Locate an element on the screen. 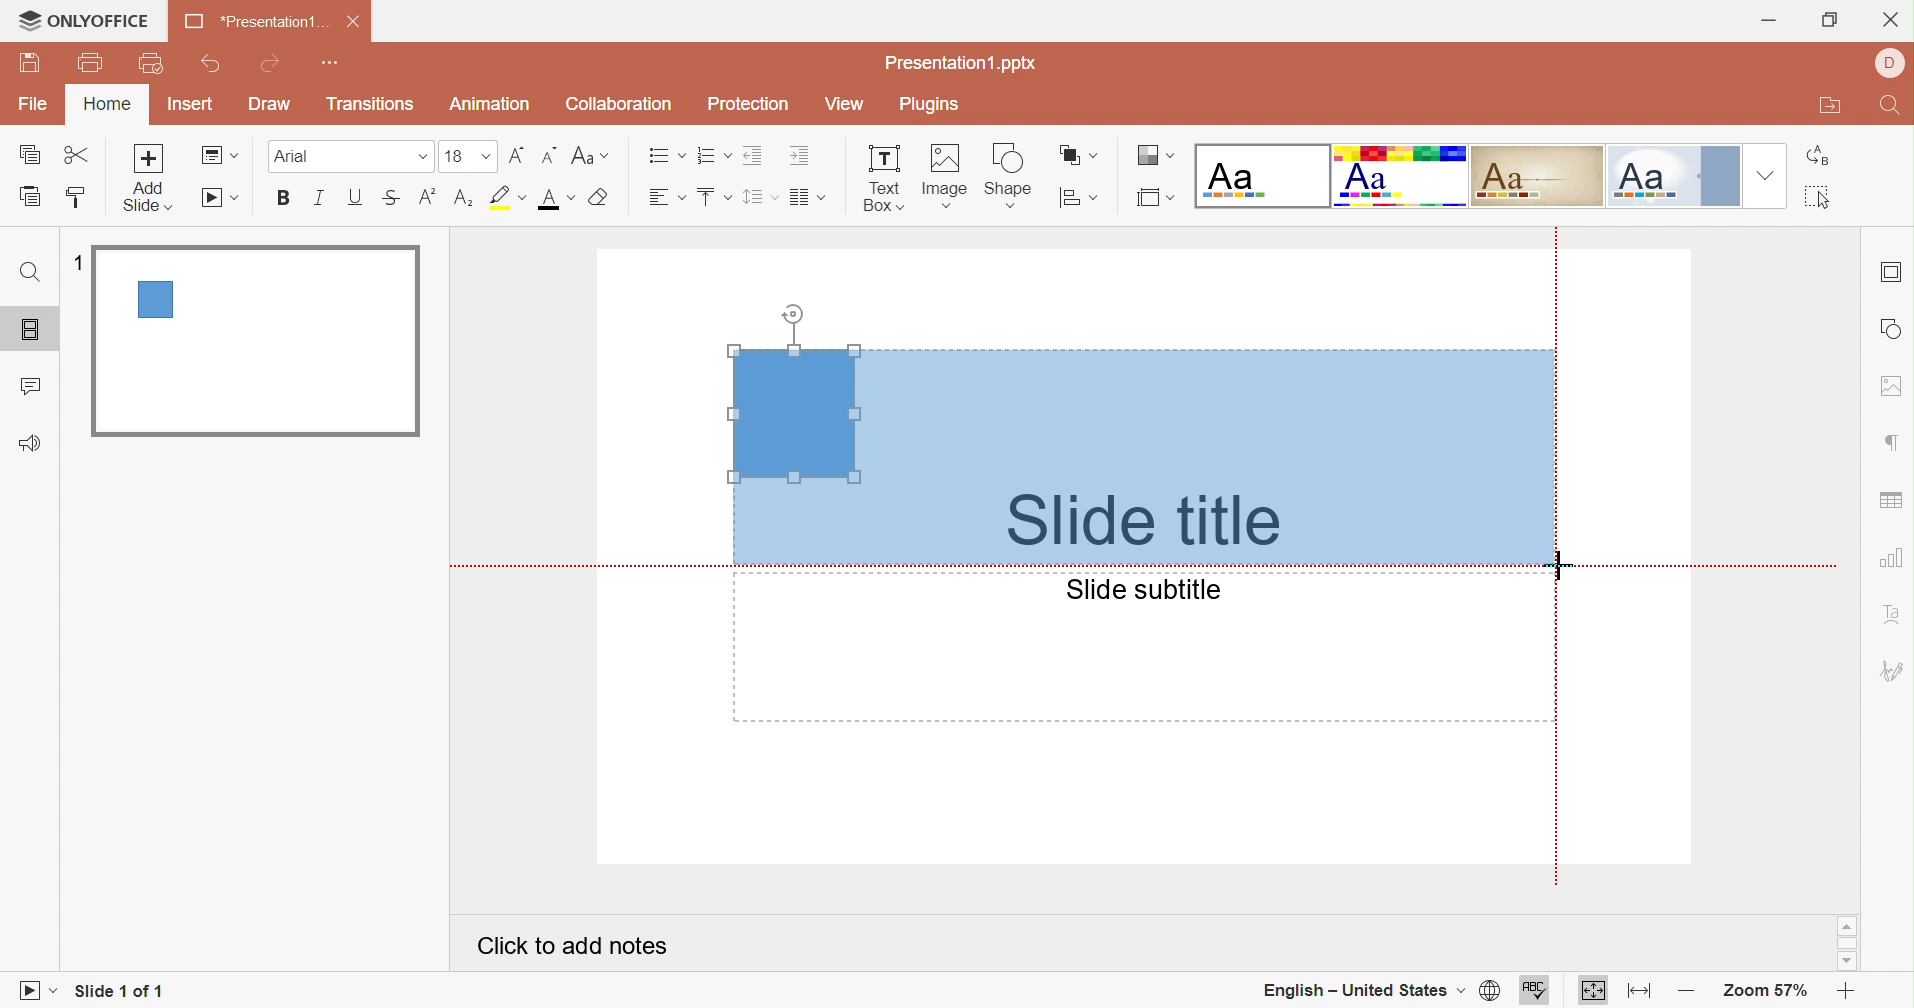 Image resolution: width=1914 pixels, height=1008 pixels. Slide 1 of 1 is located at coordinates (119, 990).